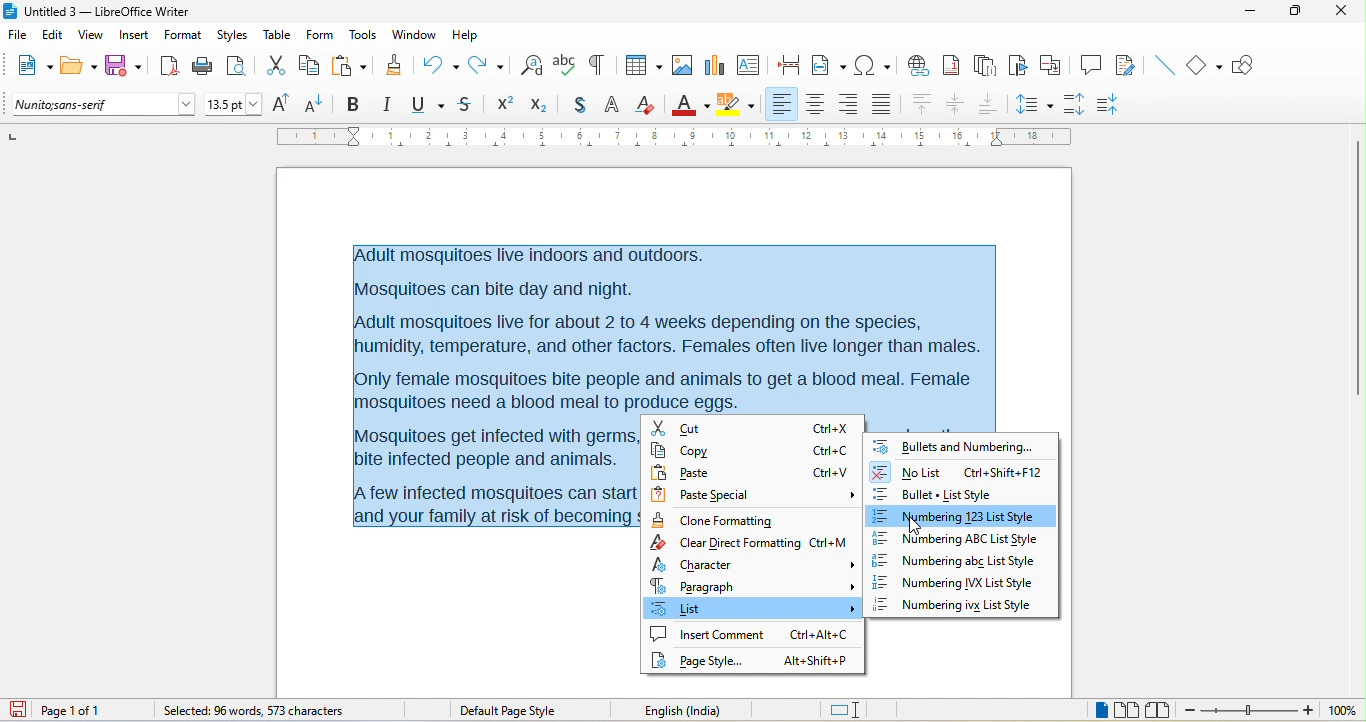 The width and height of the screenshot is (1366, 722). What do you see at coordinates (168, 66) in the screenshot?
I see `export directly as pdf` at bounding box center [168, 66].